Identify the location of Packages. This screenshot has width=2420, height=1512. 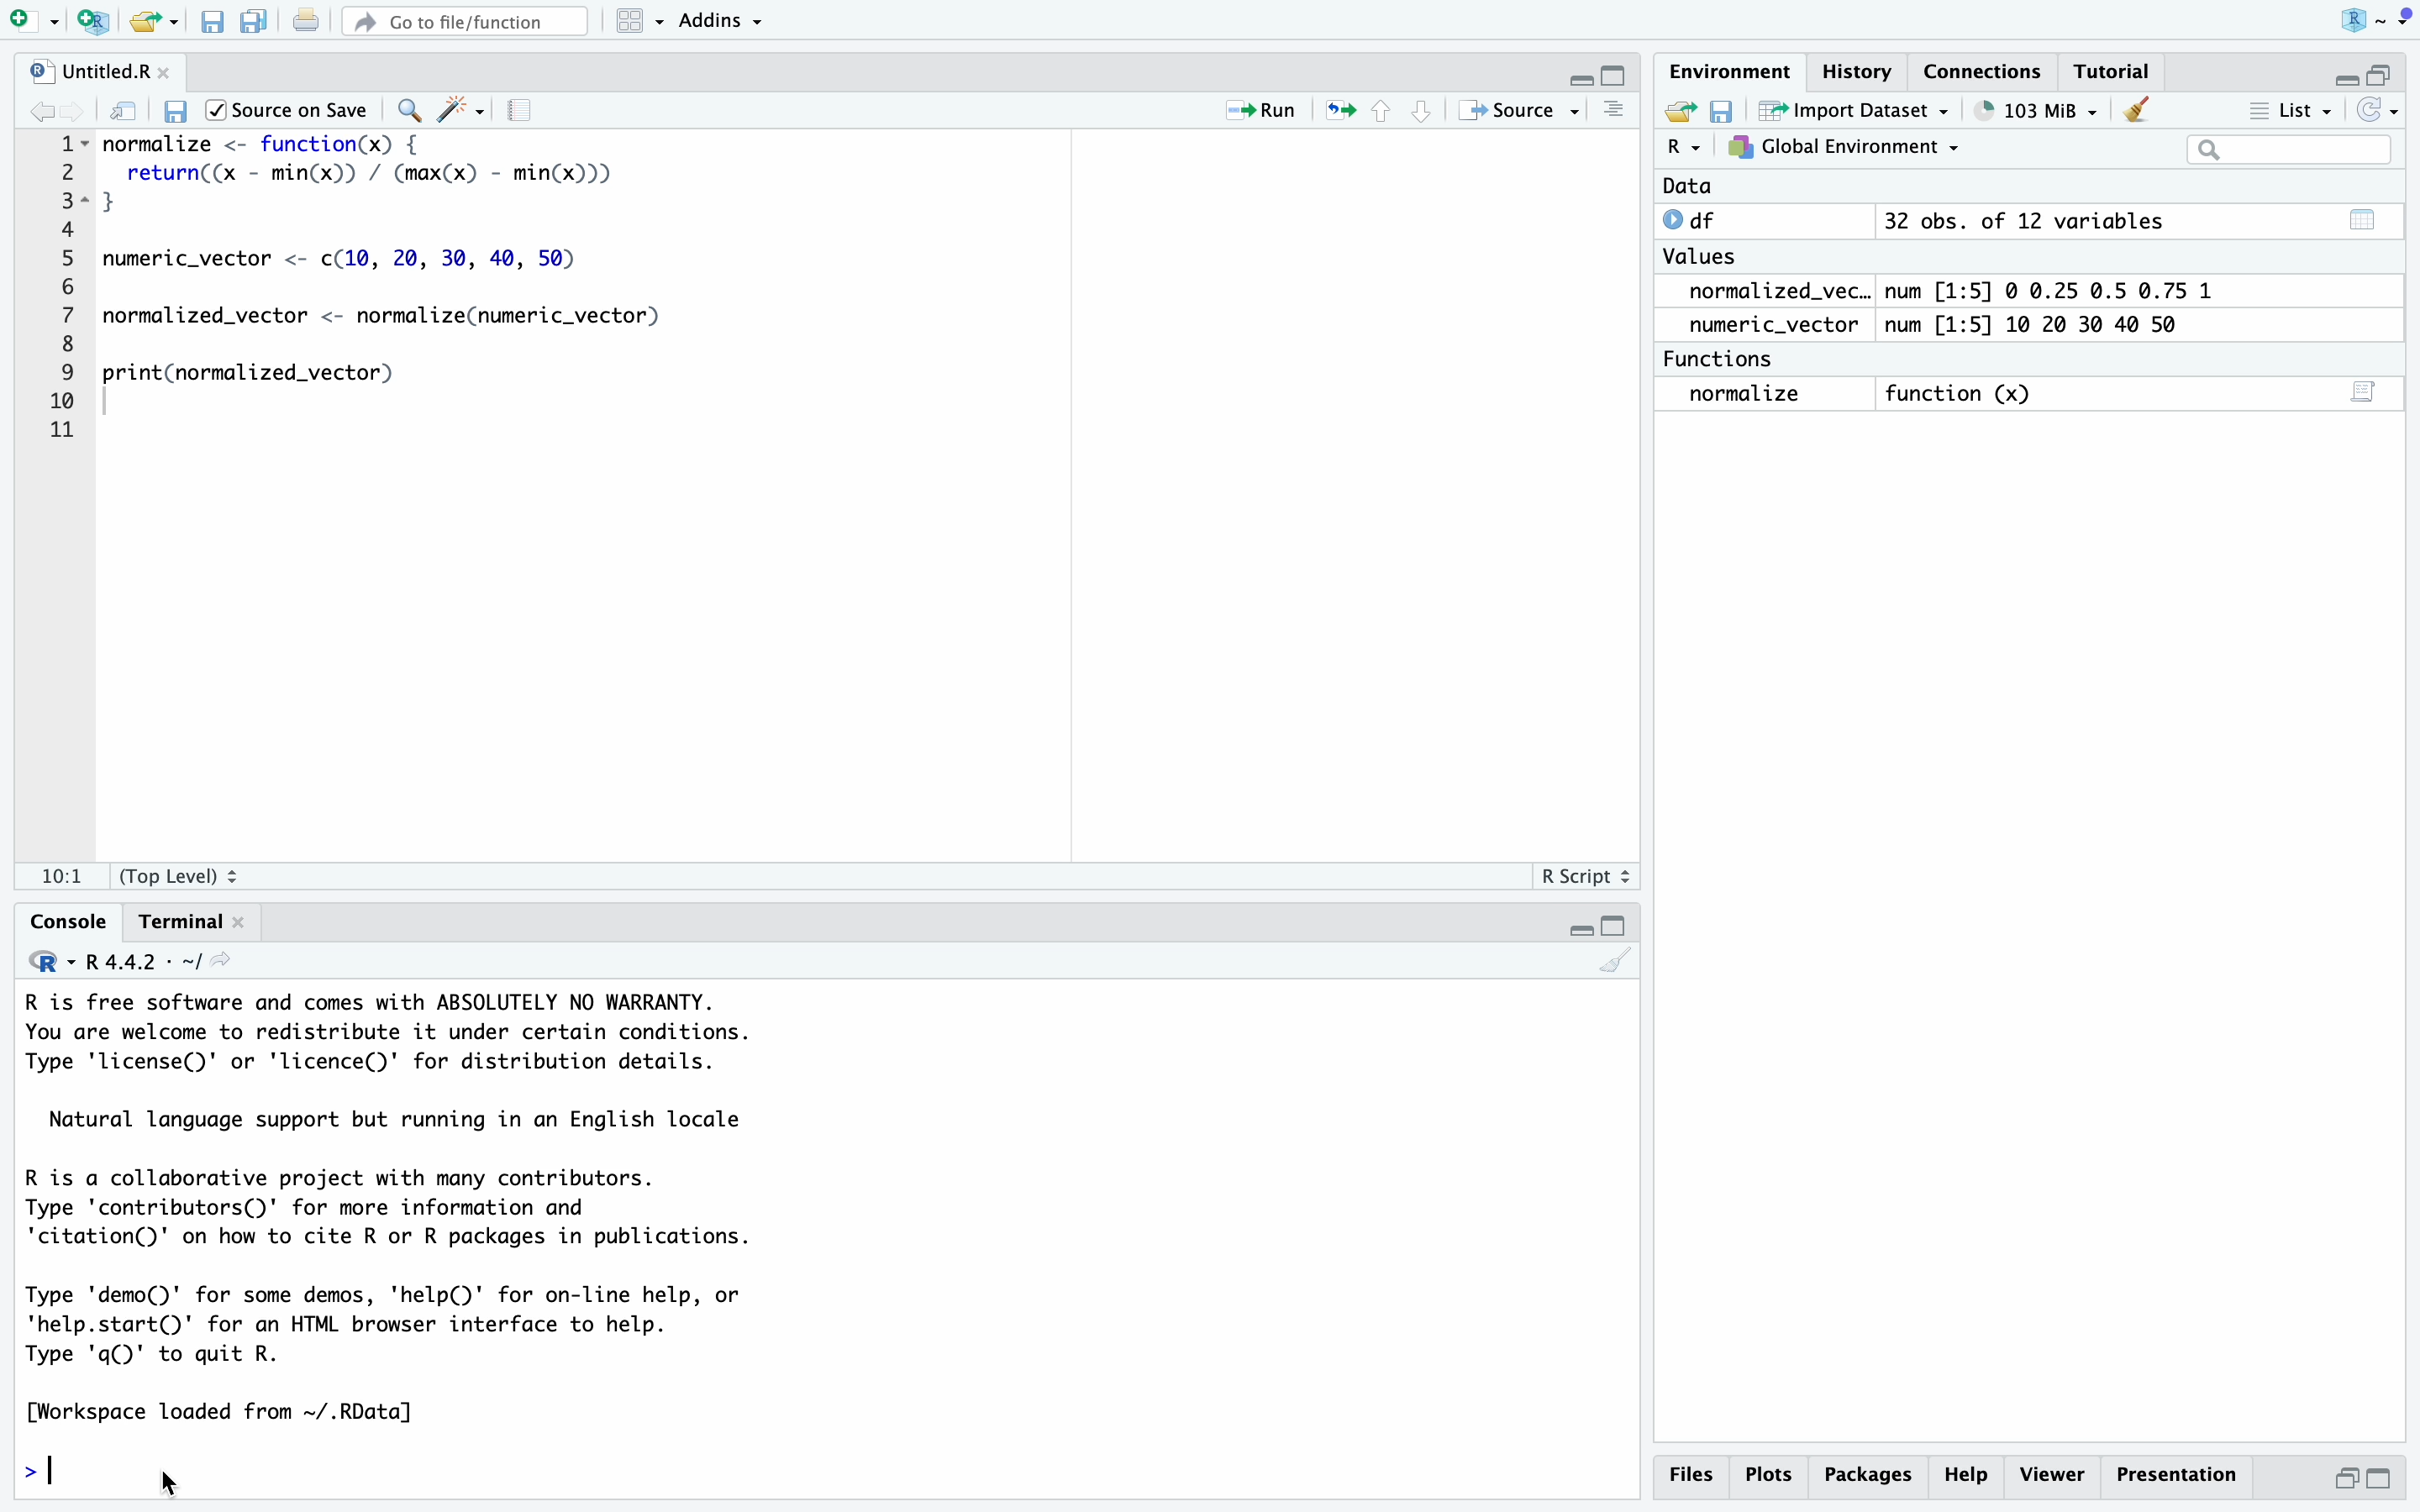
(1871, 1475).